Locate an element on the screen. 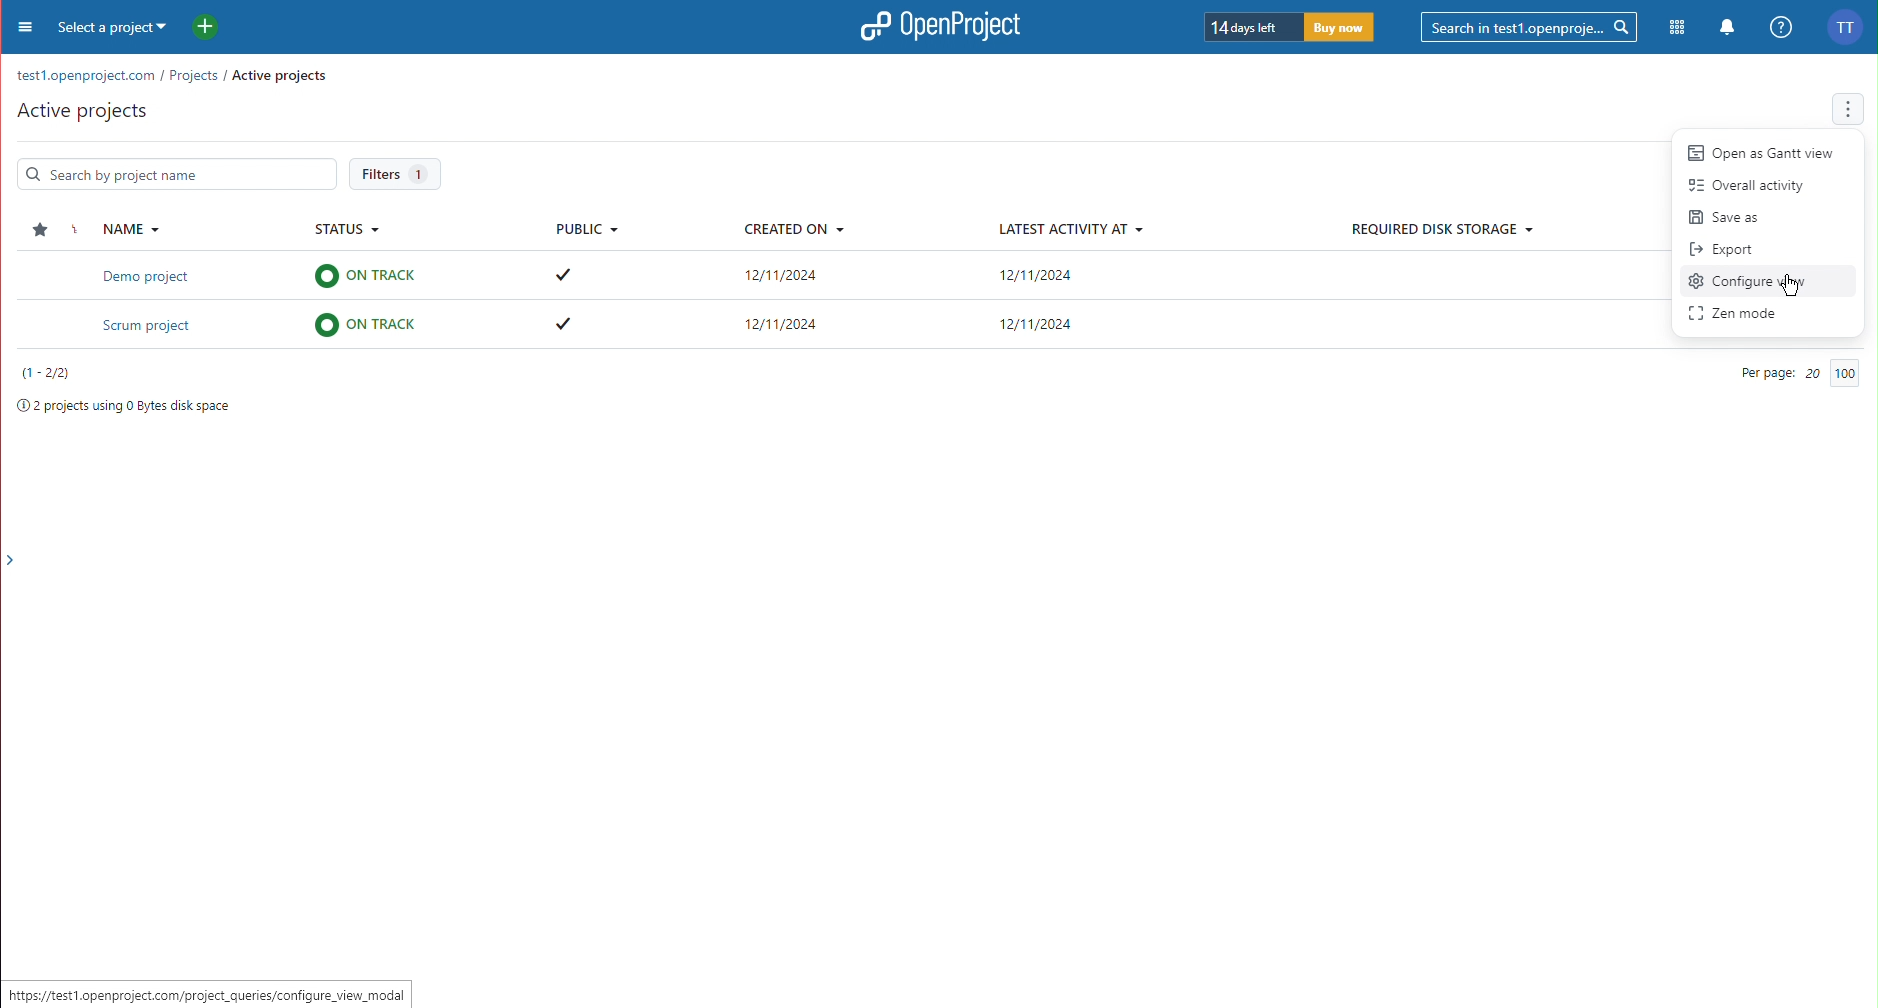 Image resolution: width=1878 pixels, height=1008 pixels. Scrum project is located at coordinates (875, 328).